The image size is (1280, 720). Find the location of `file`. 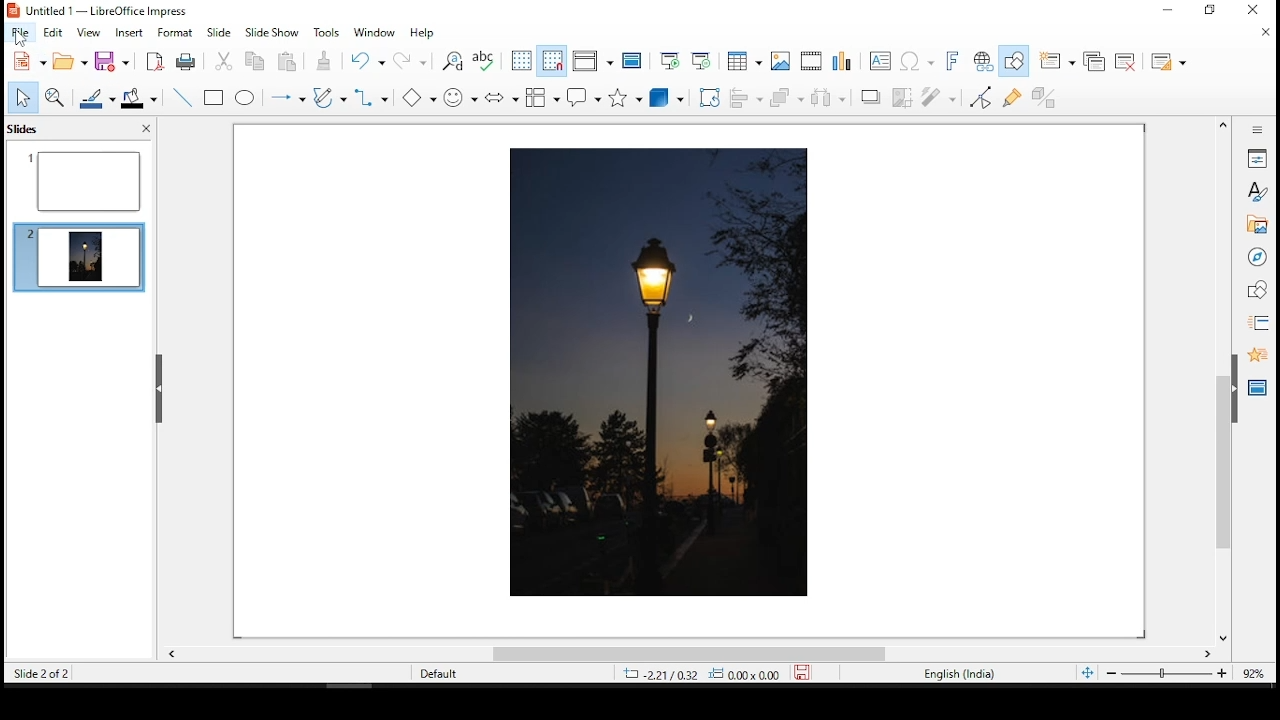

file is located at coordinates (21, 32).